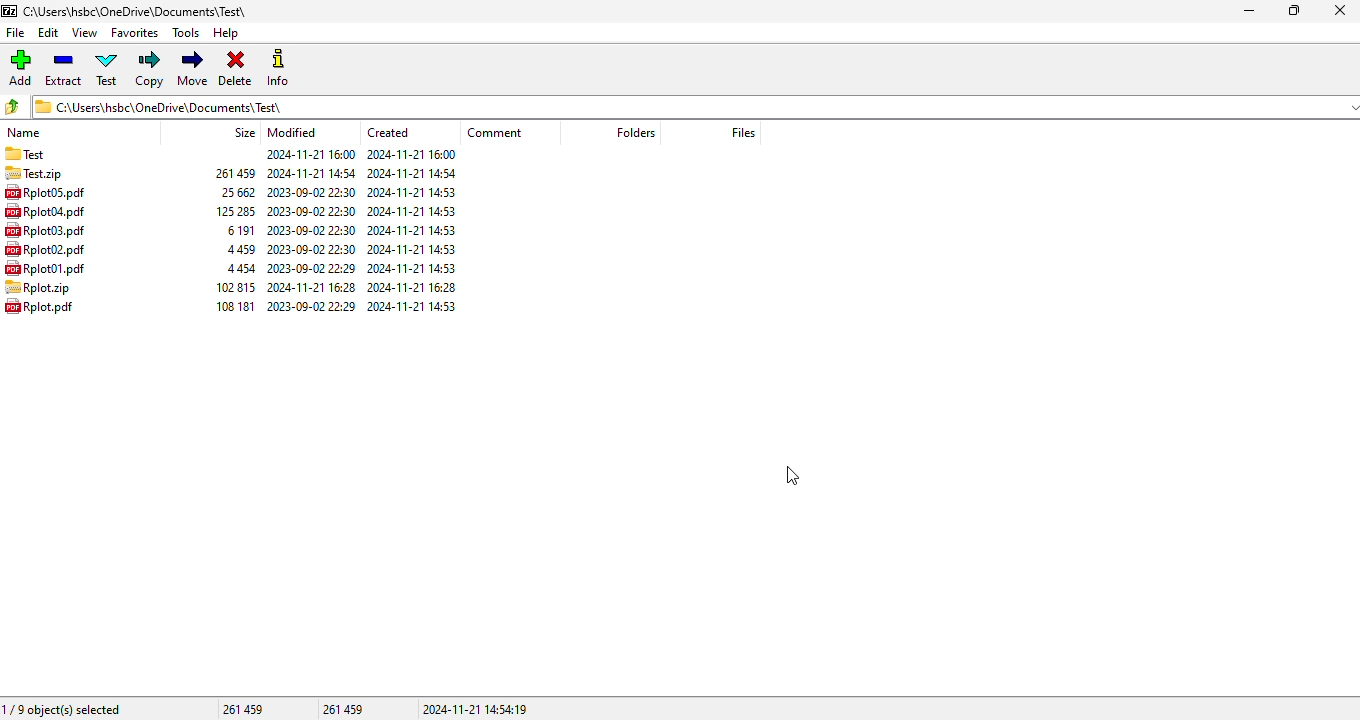 Image resolution: width=1360 pixels, height=720 pixels. Describe the element at coordinates (411, 155) in the screenshot. I see `created date & time` at that location.